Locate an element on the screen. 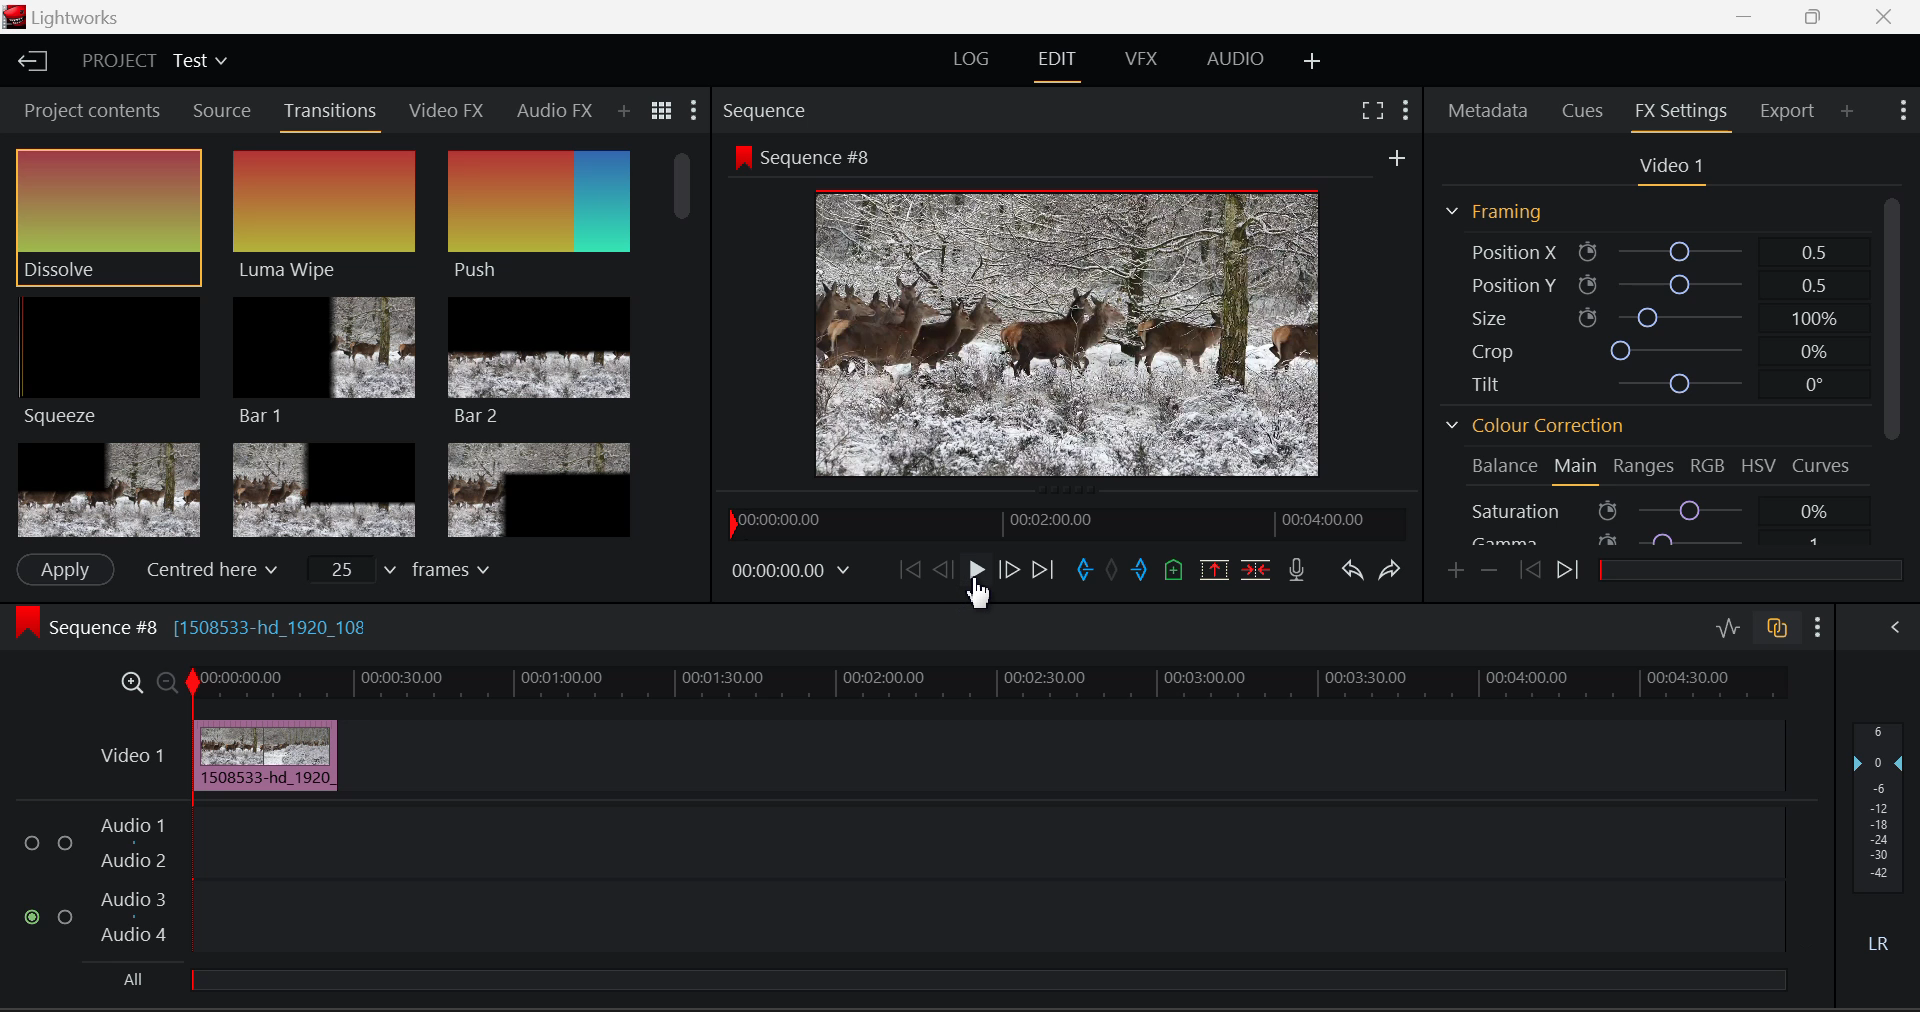 Image resolution: width=1920 pixels, height=1012 pixels. Add keyframes is located at coordinates (1457, 571).